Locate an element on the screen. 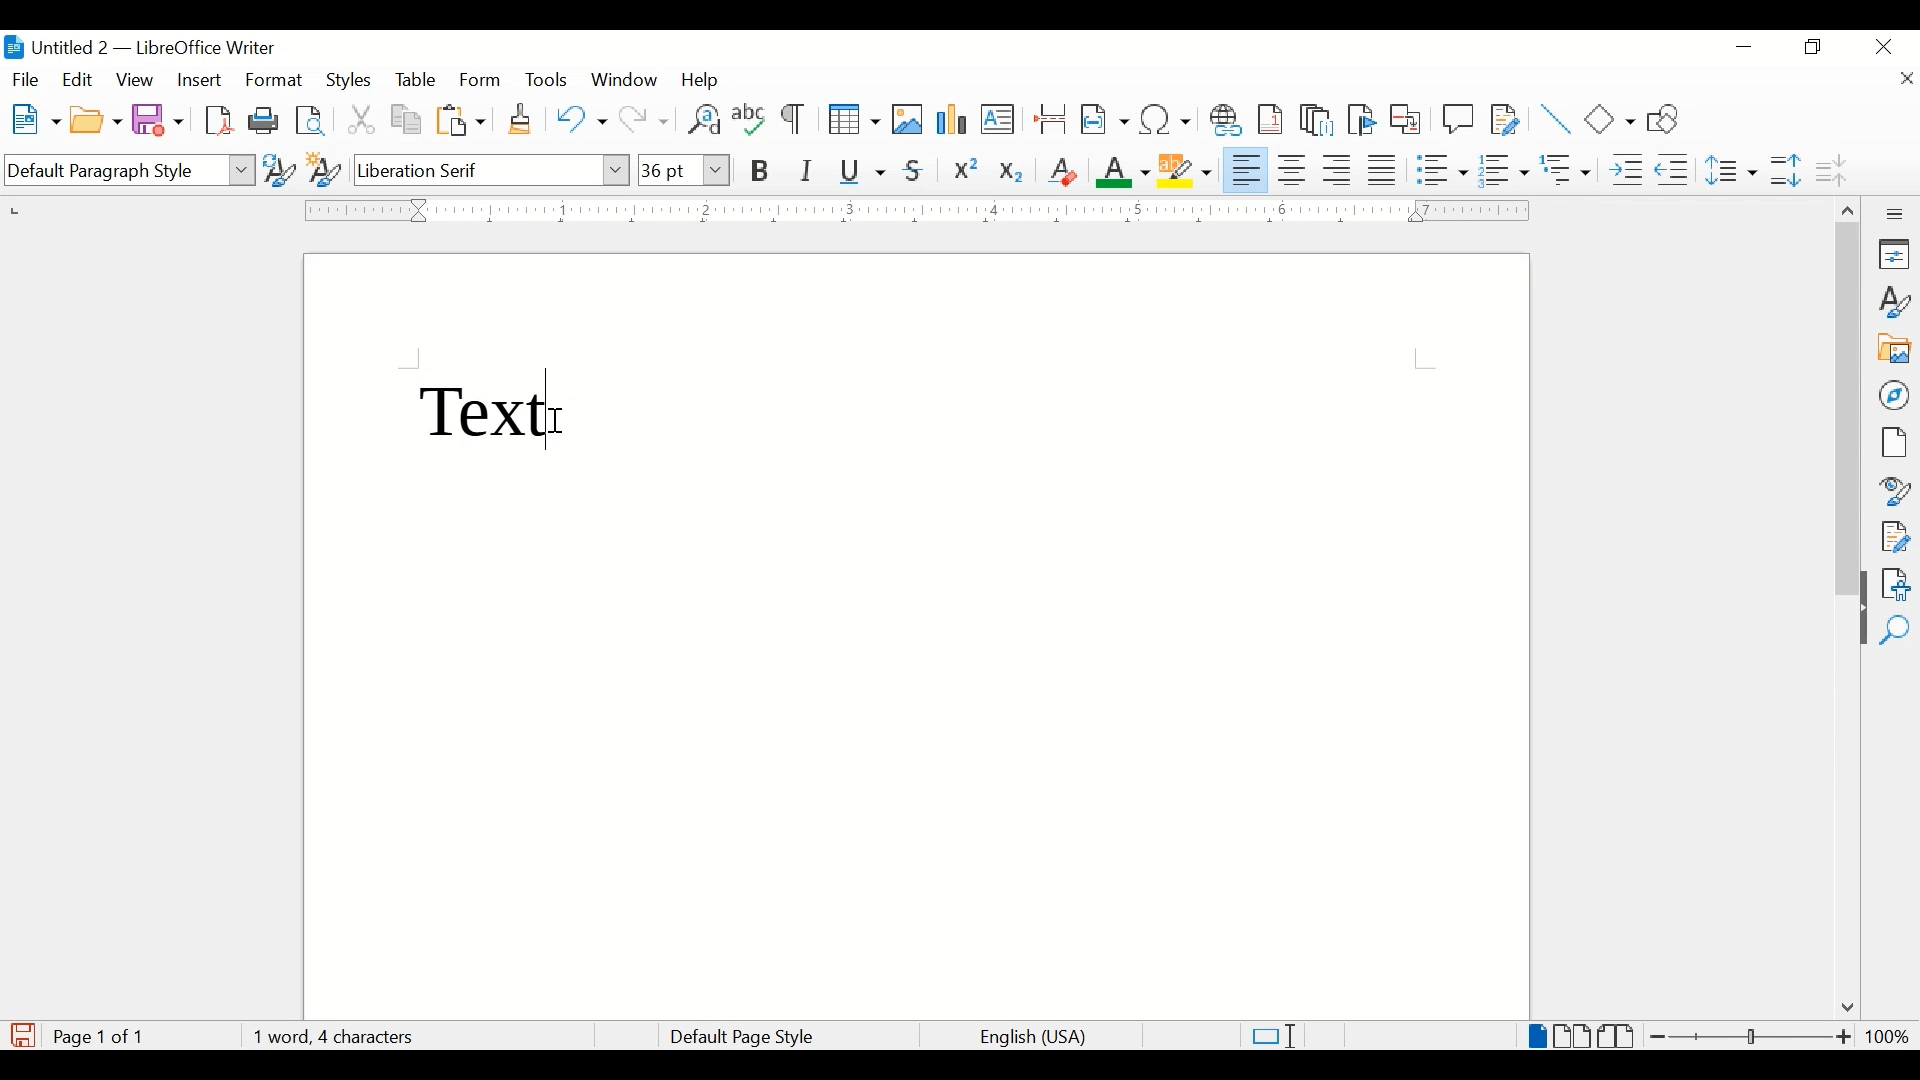 The height and width of the screenshot is (1080, 1920). default paragraph style is located at coordinates (127, 171).